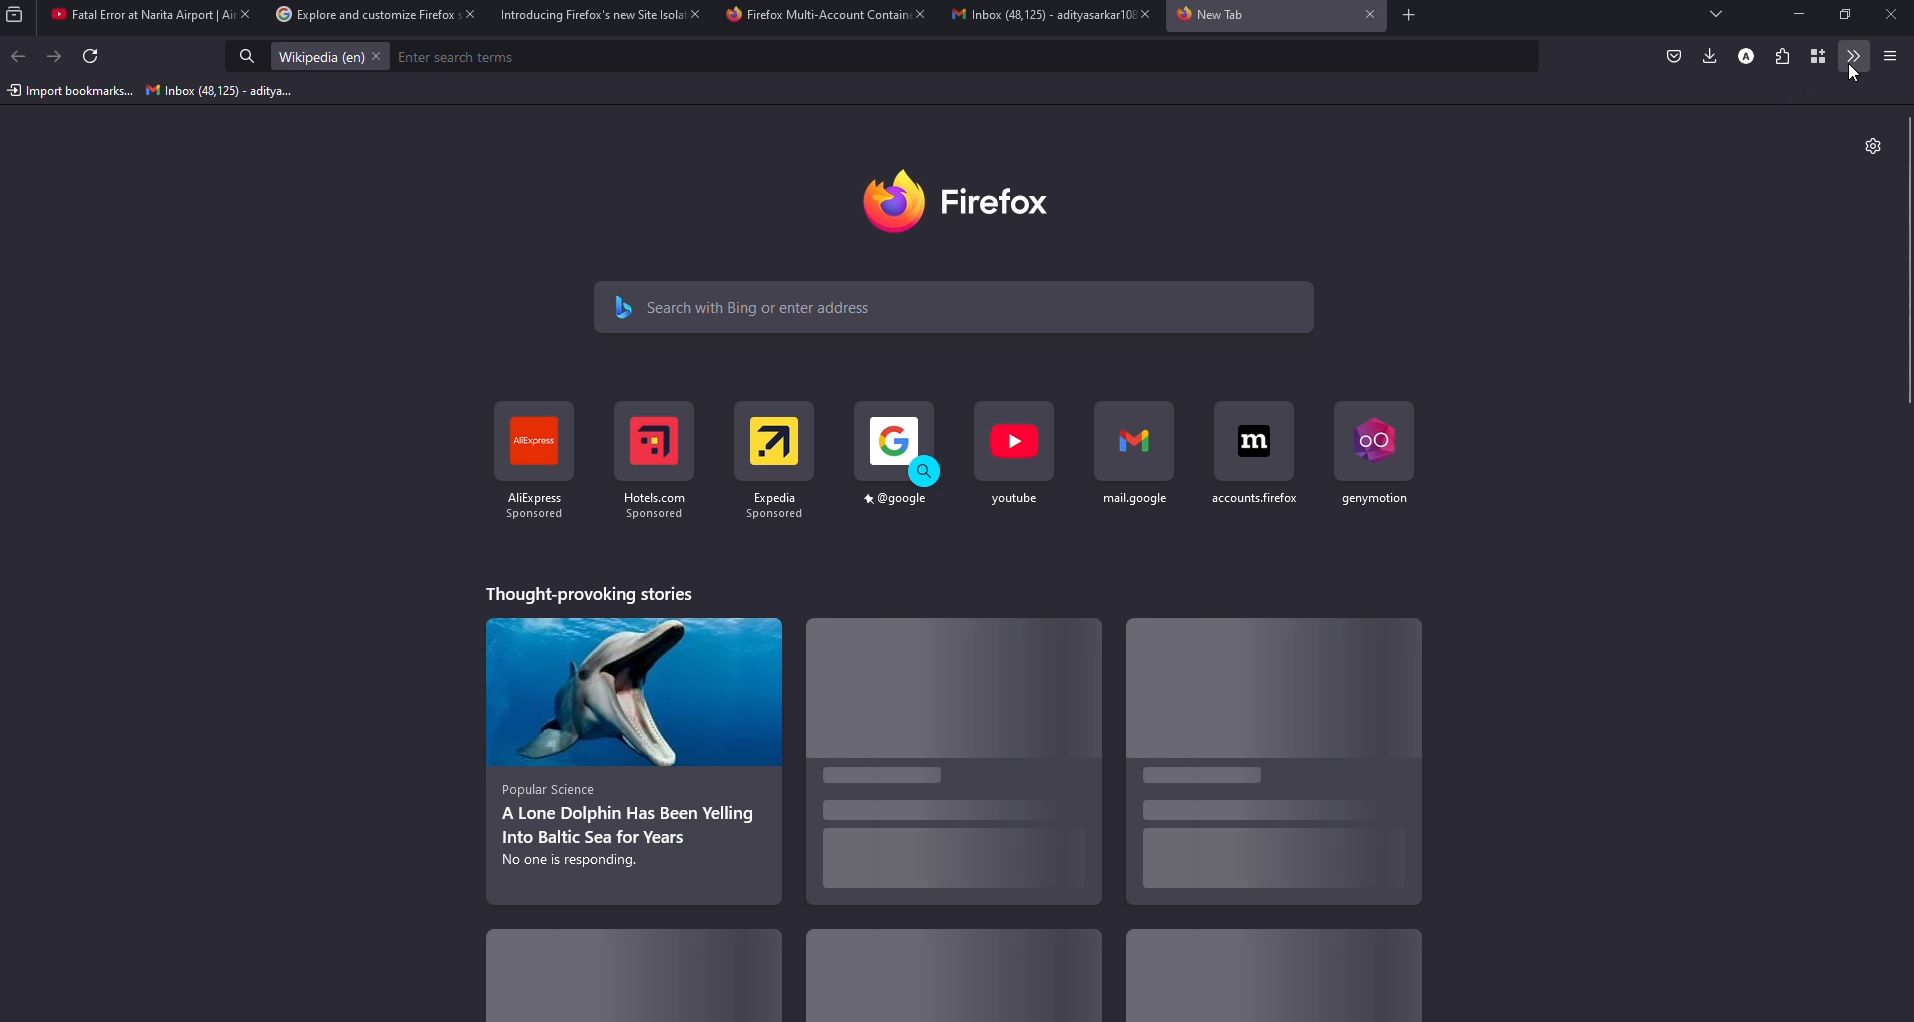 The image size is (1914, 1022). Describe the element at coordinates (462, 57) in the screenshot. I see `enter search` at that location.